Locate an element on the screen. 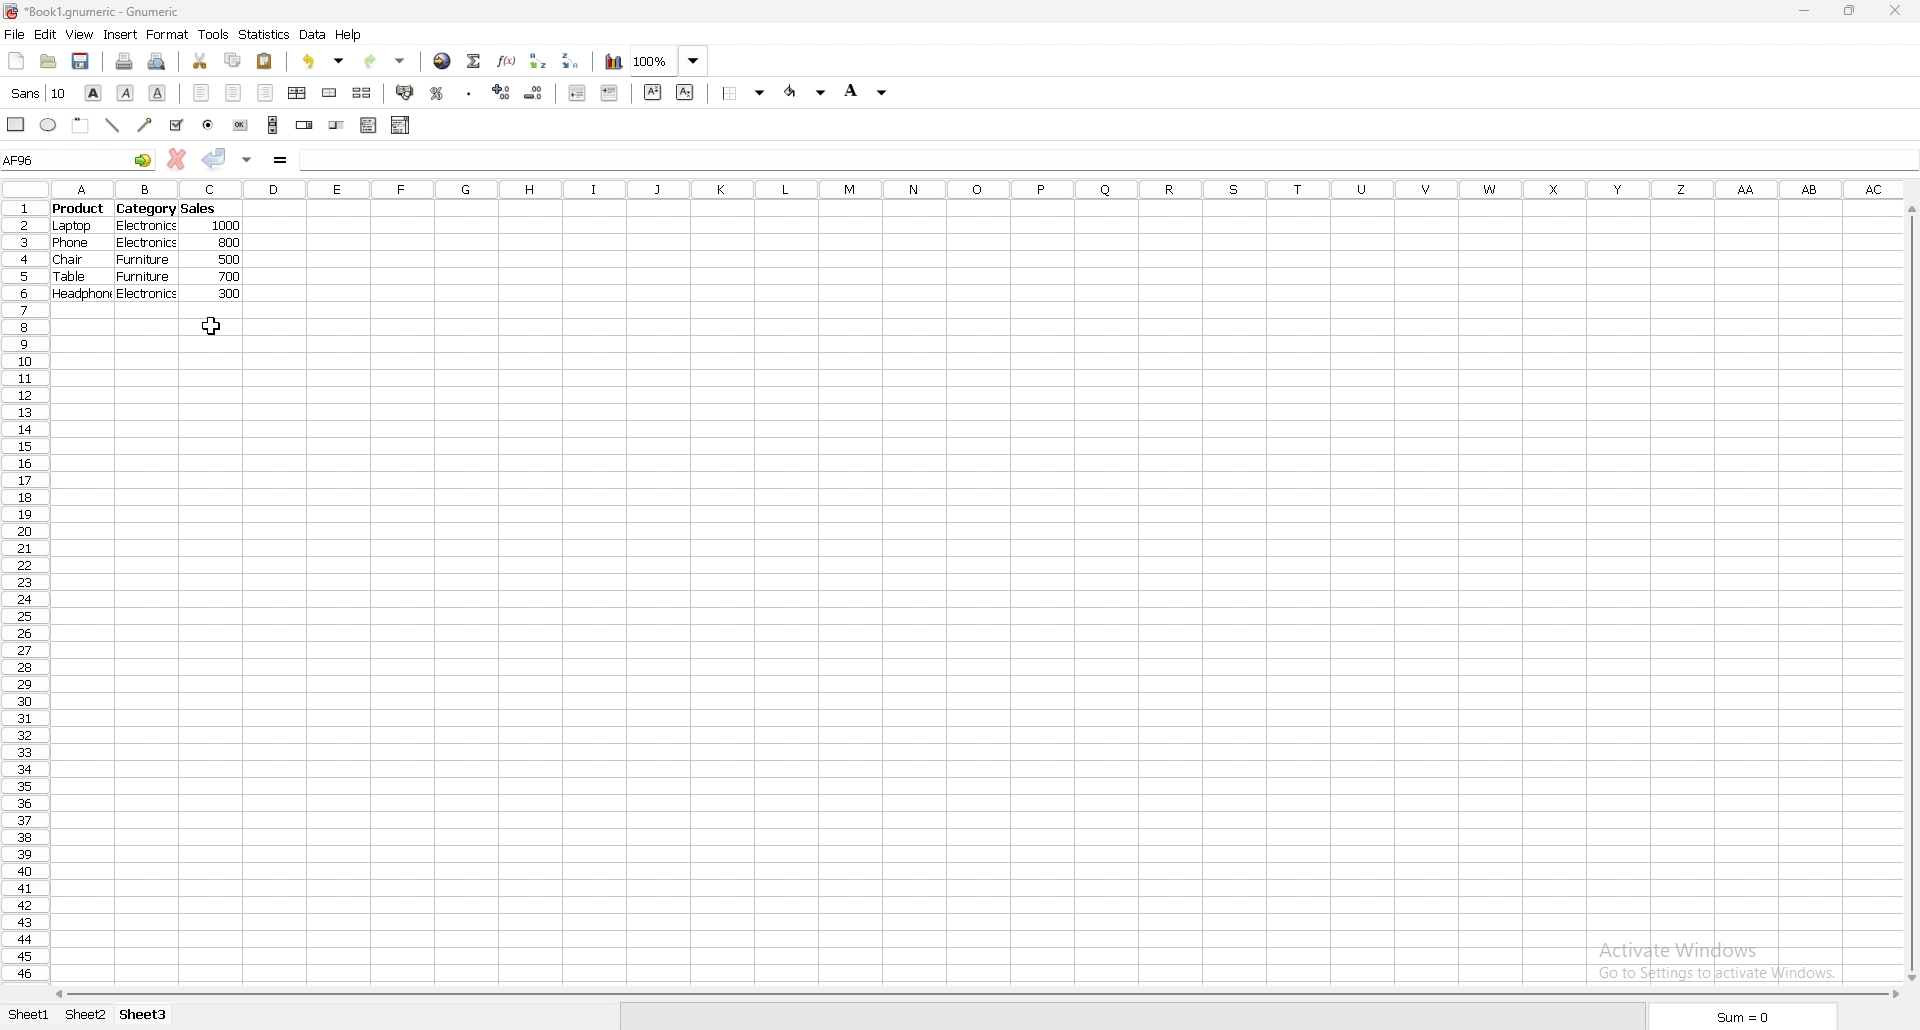  scroll bar is located at coordinates (978, 993).